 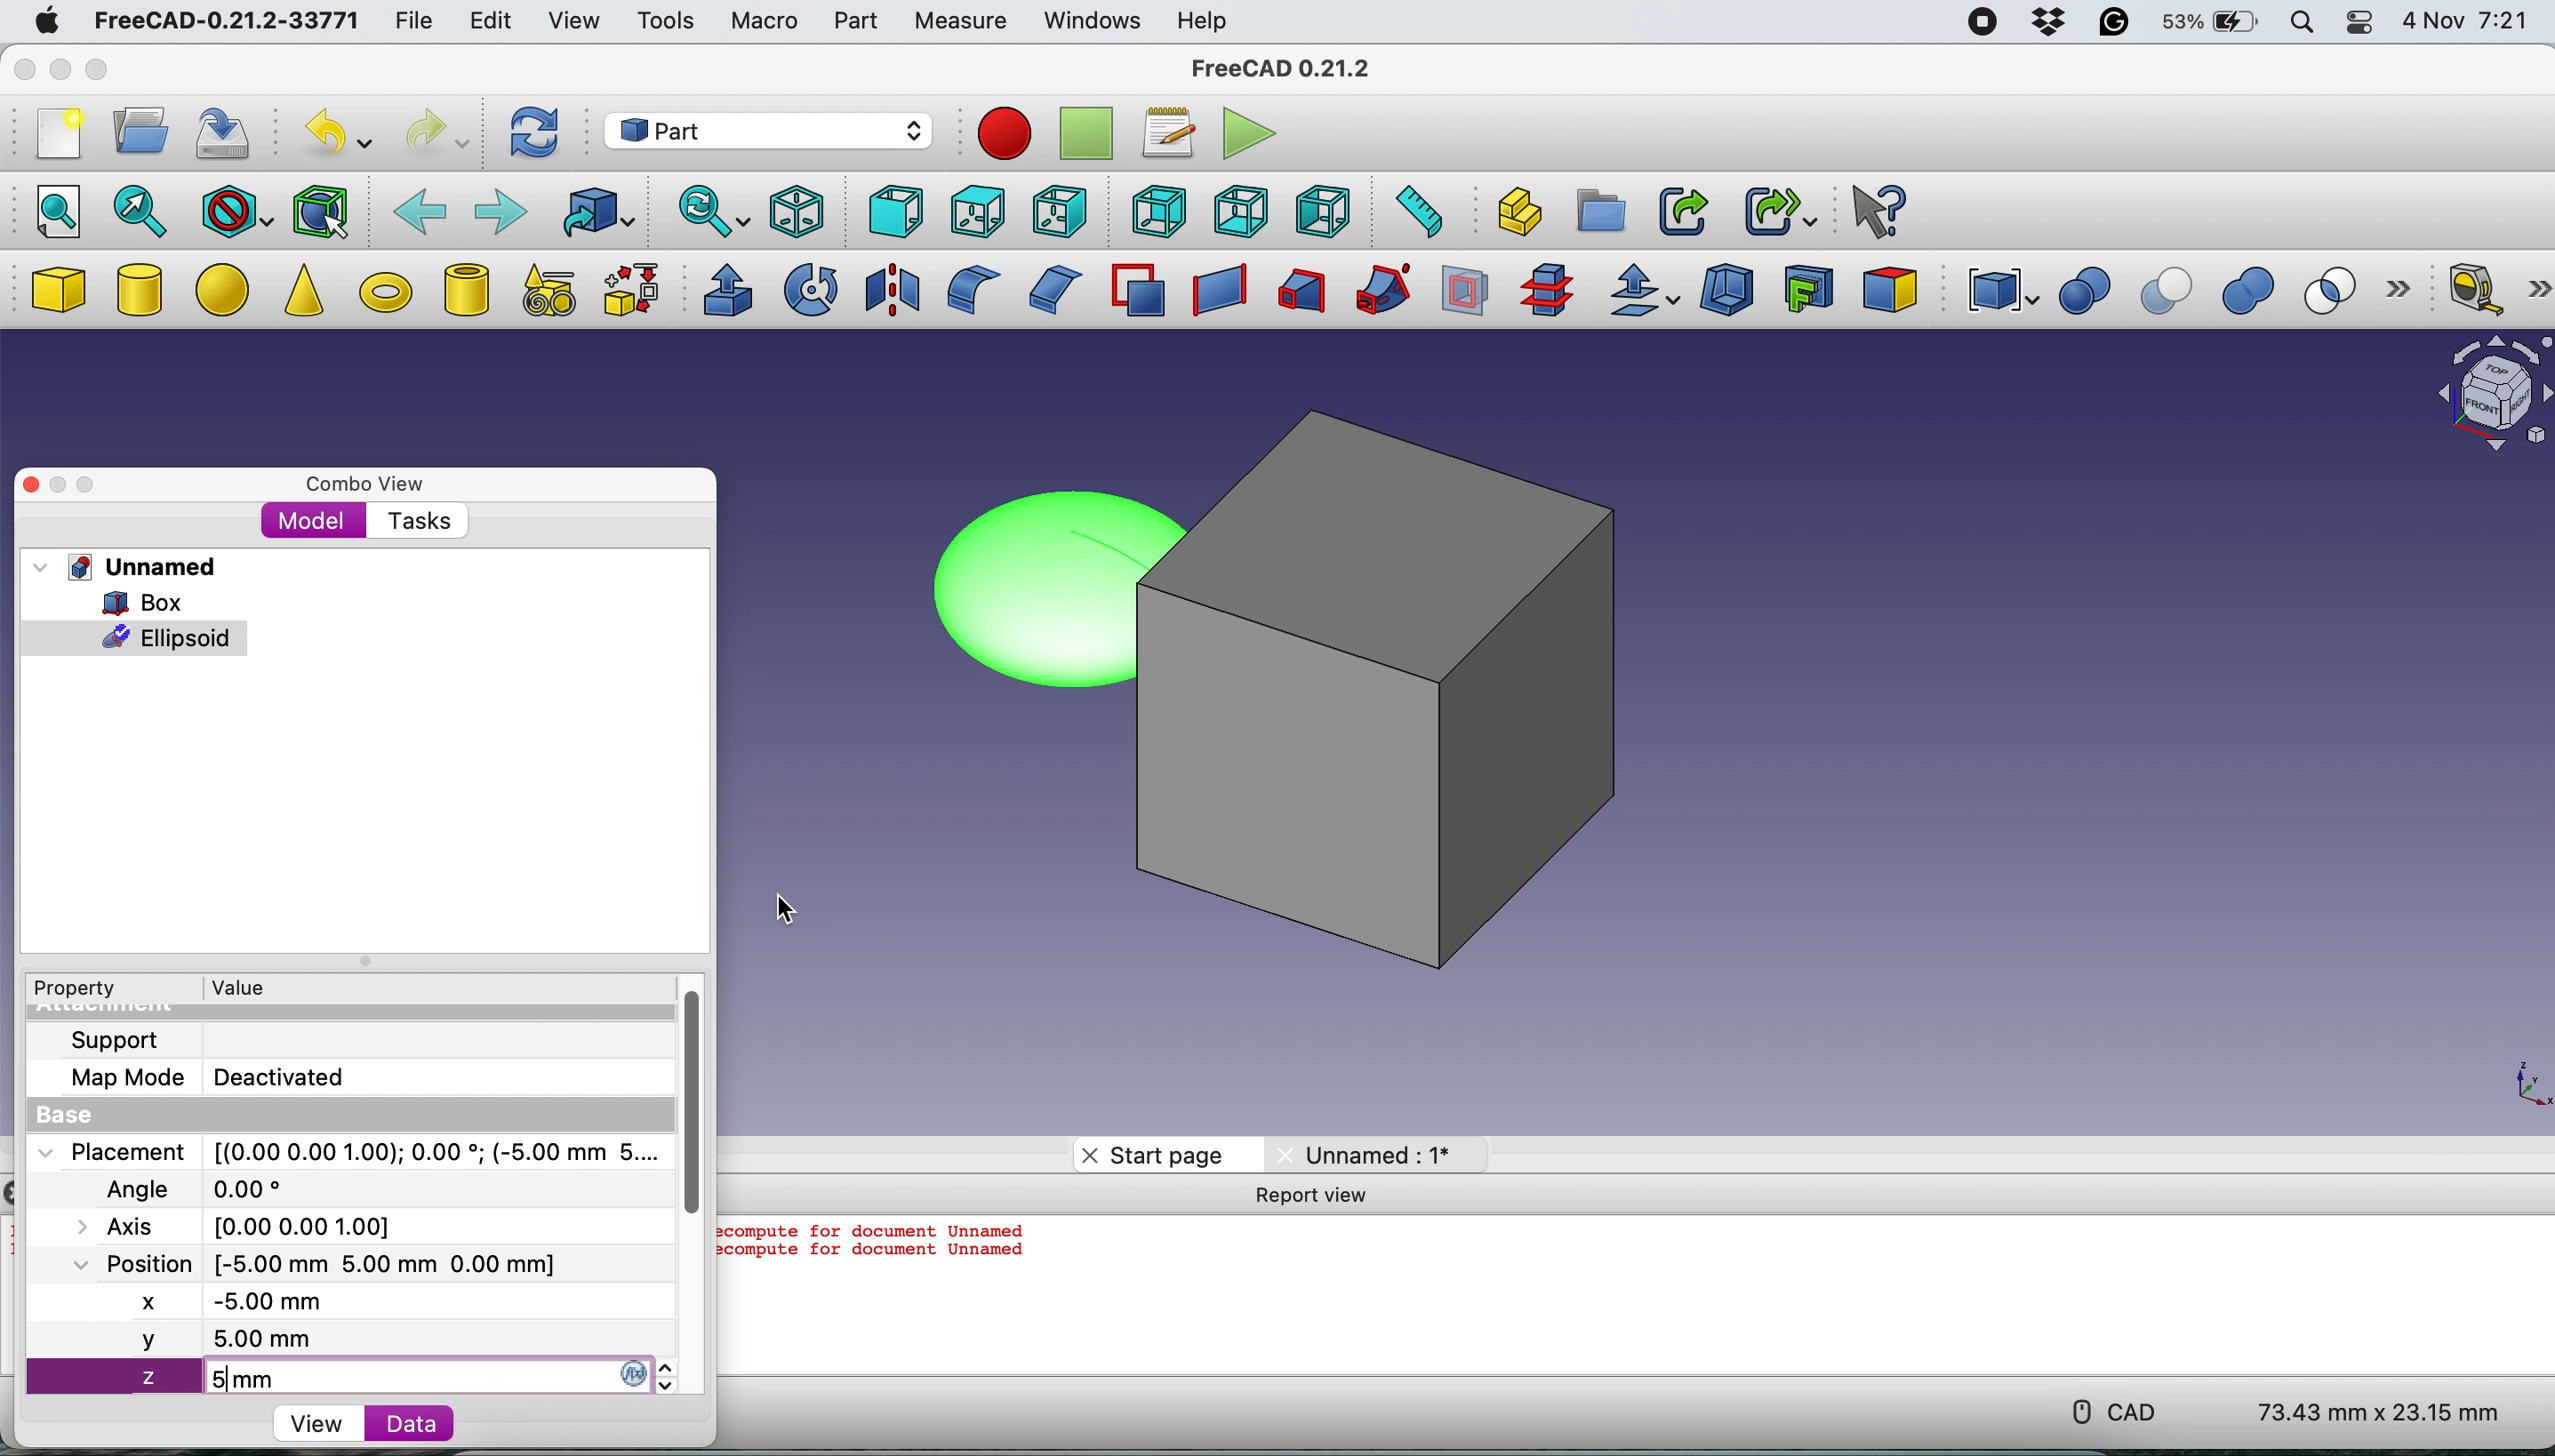 I want to click on tasks, so click(x=415, y=521).